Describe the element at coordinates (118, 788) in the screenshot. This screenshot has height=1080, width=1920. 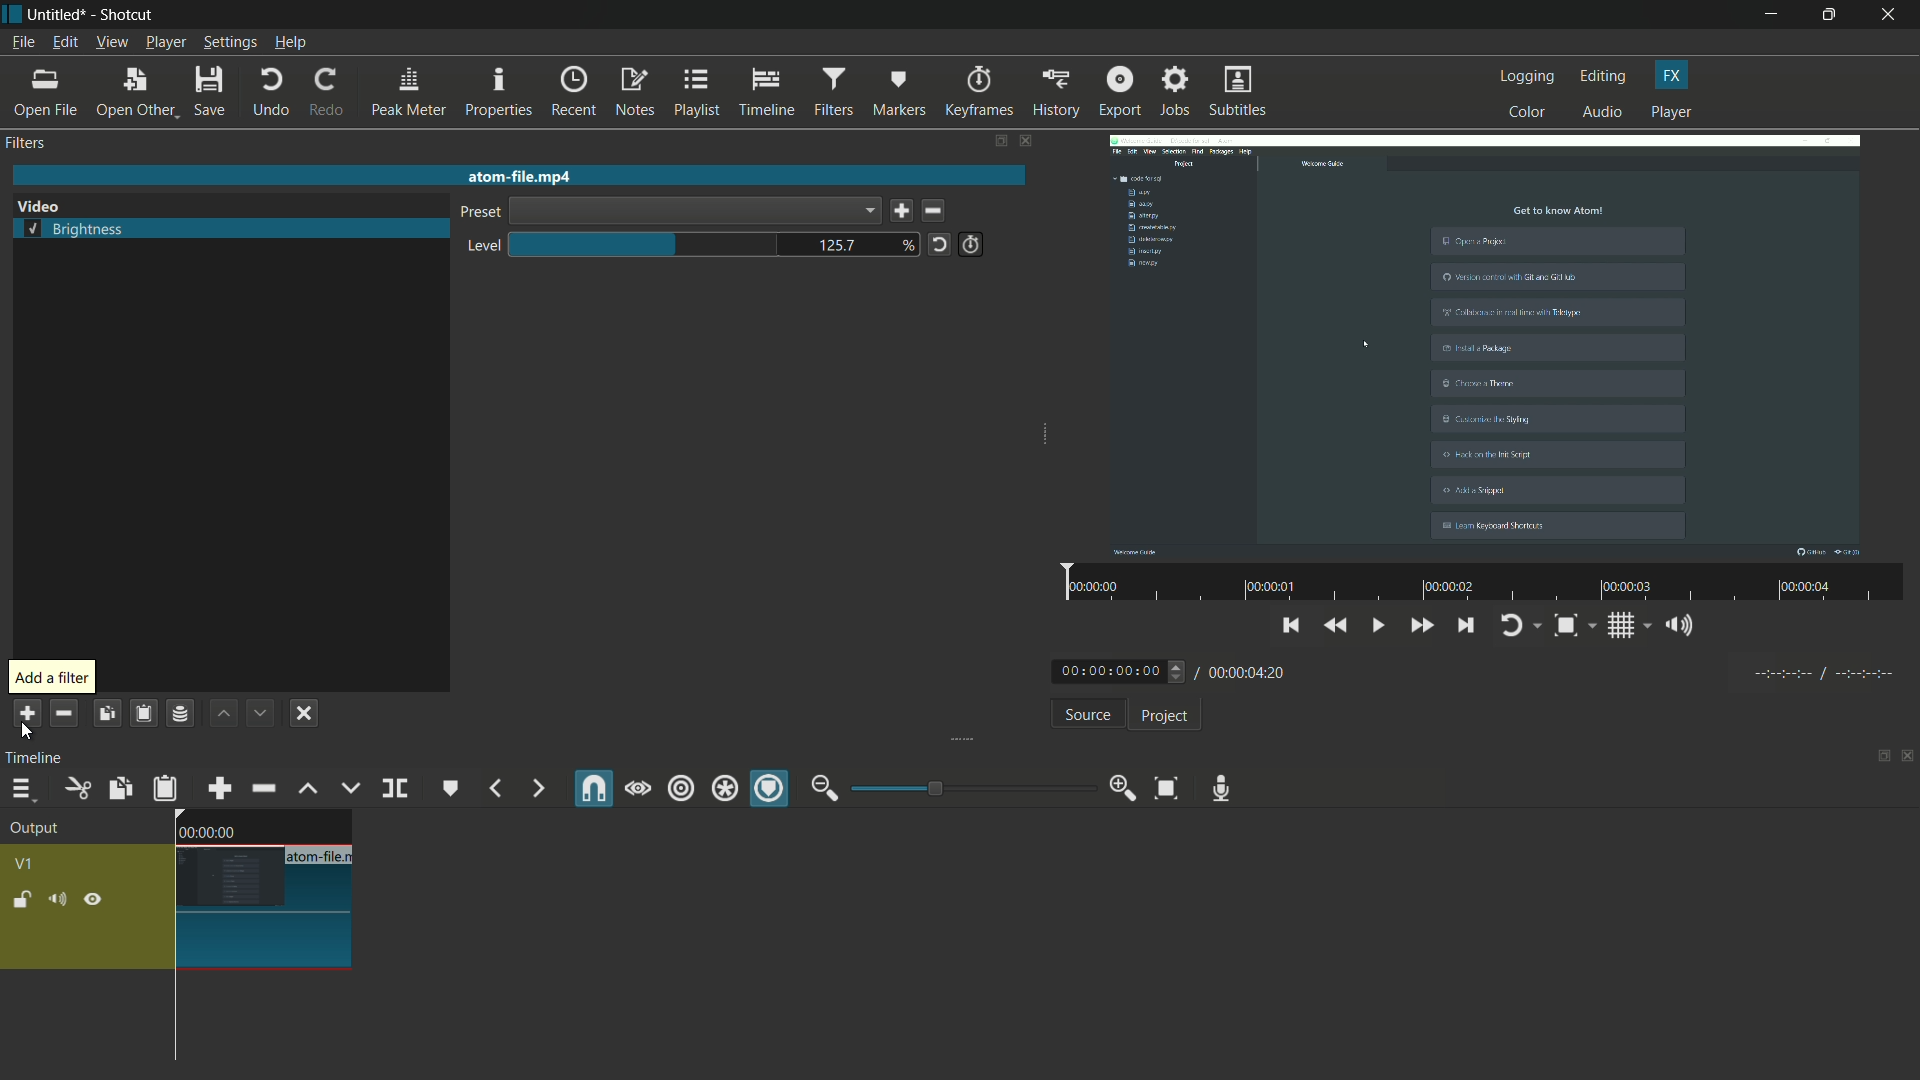
I see `copy` at that location.